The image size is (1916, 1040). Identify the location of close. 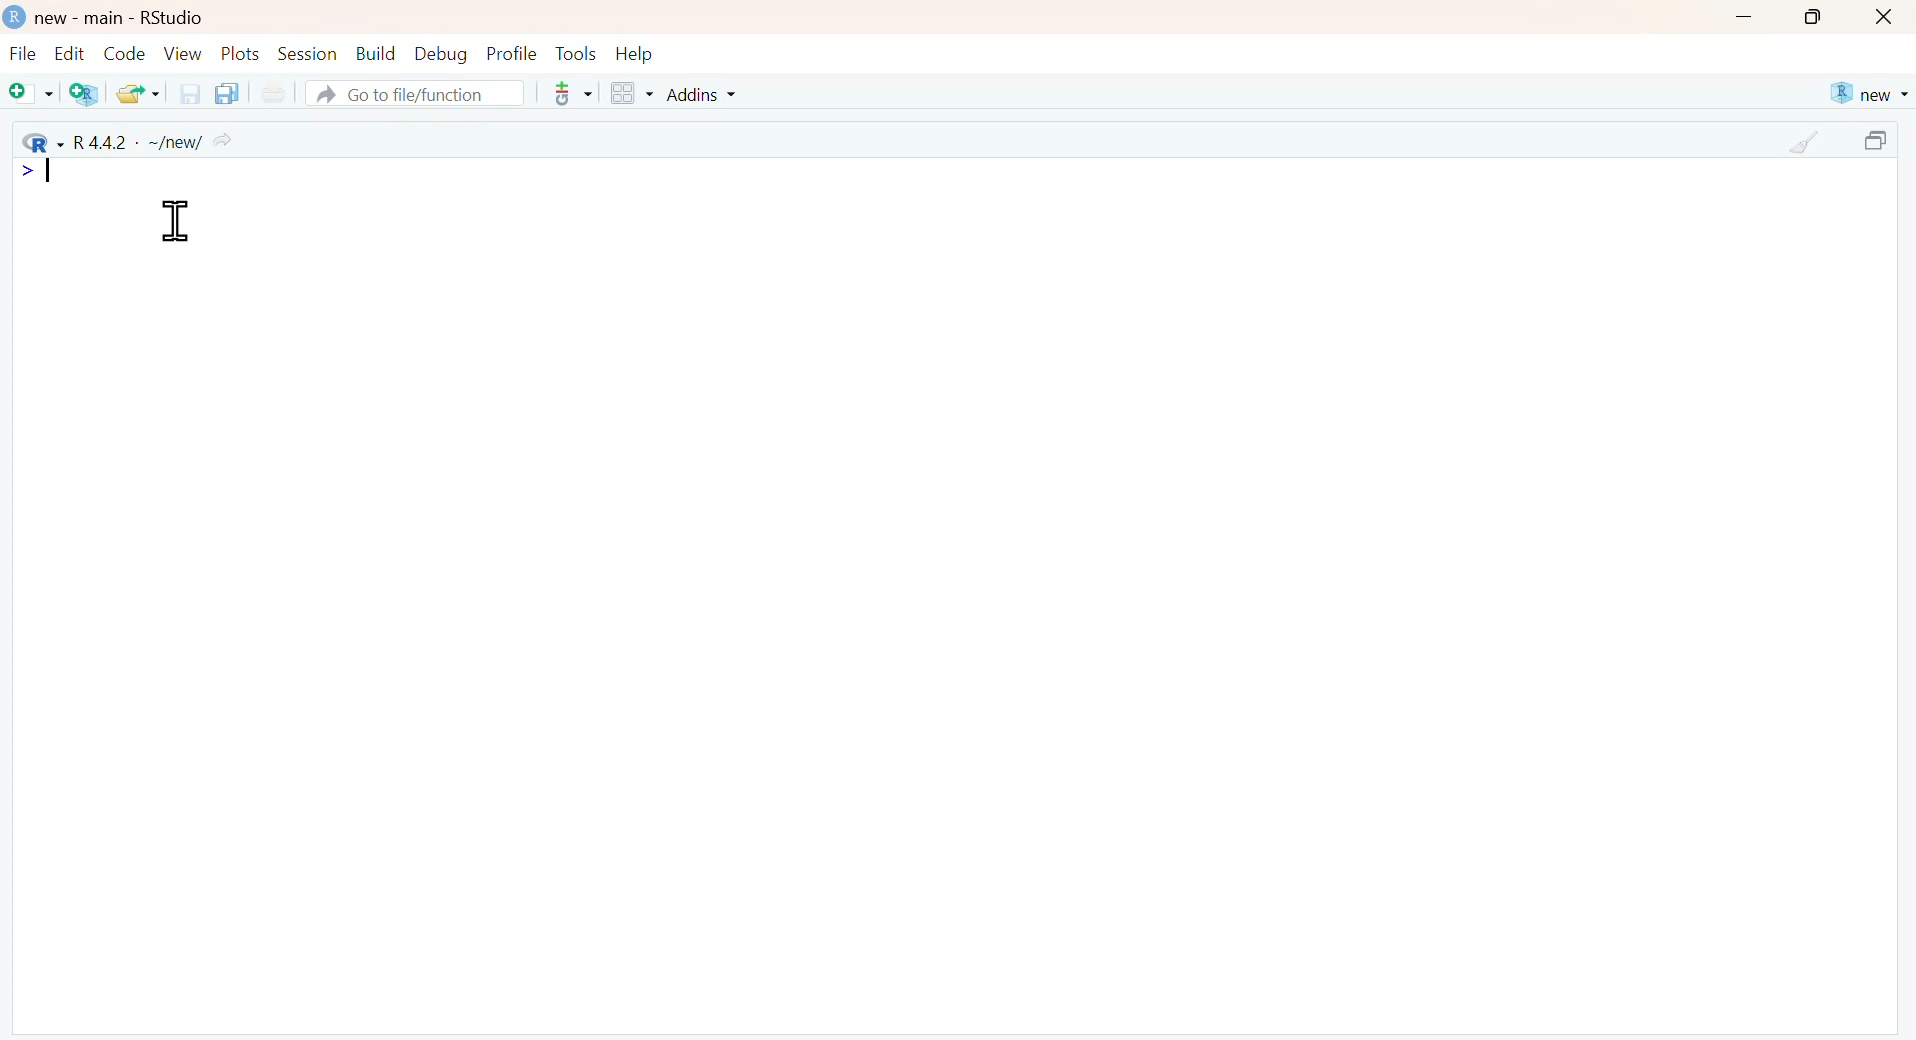
(1886, 18).